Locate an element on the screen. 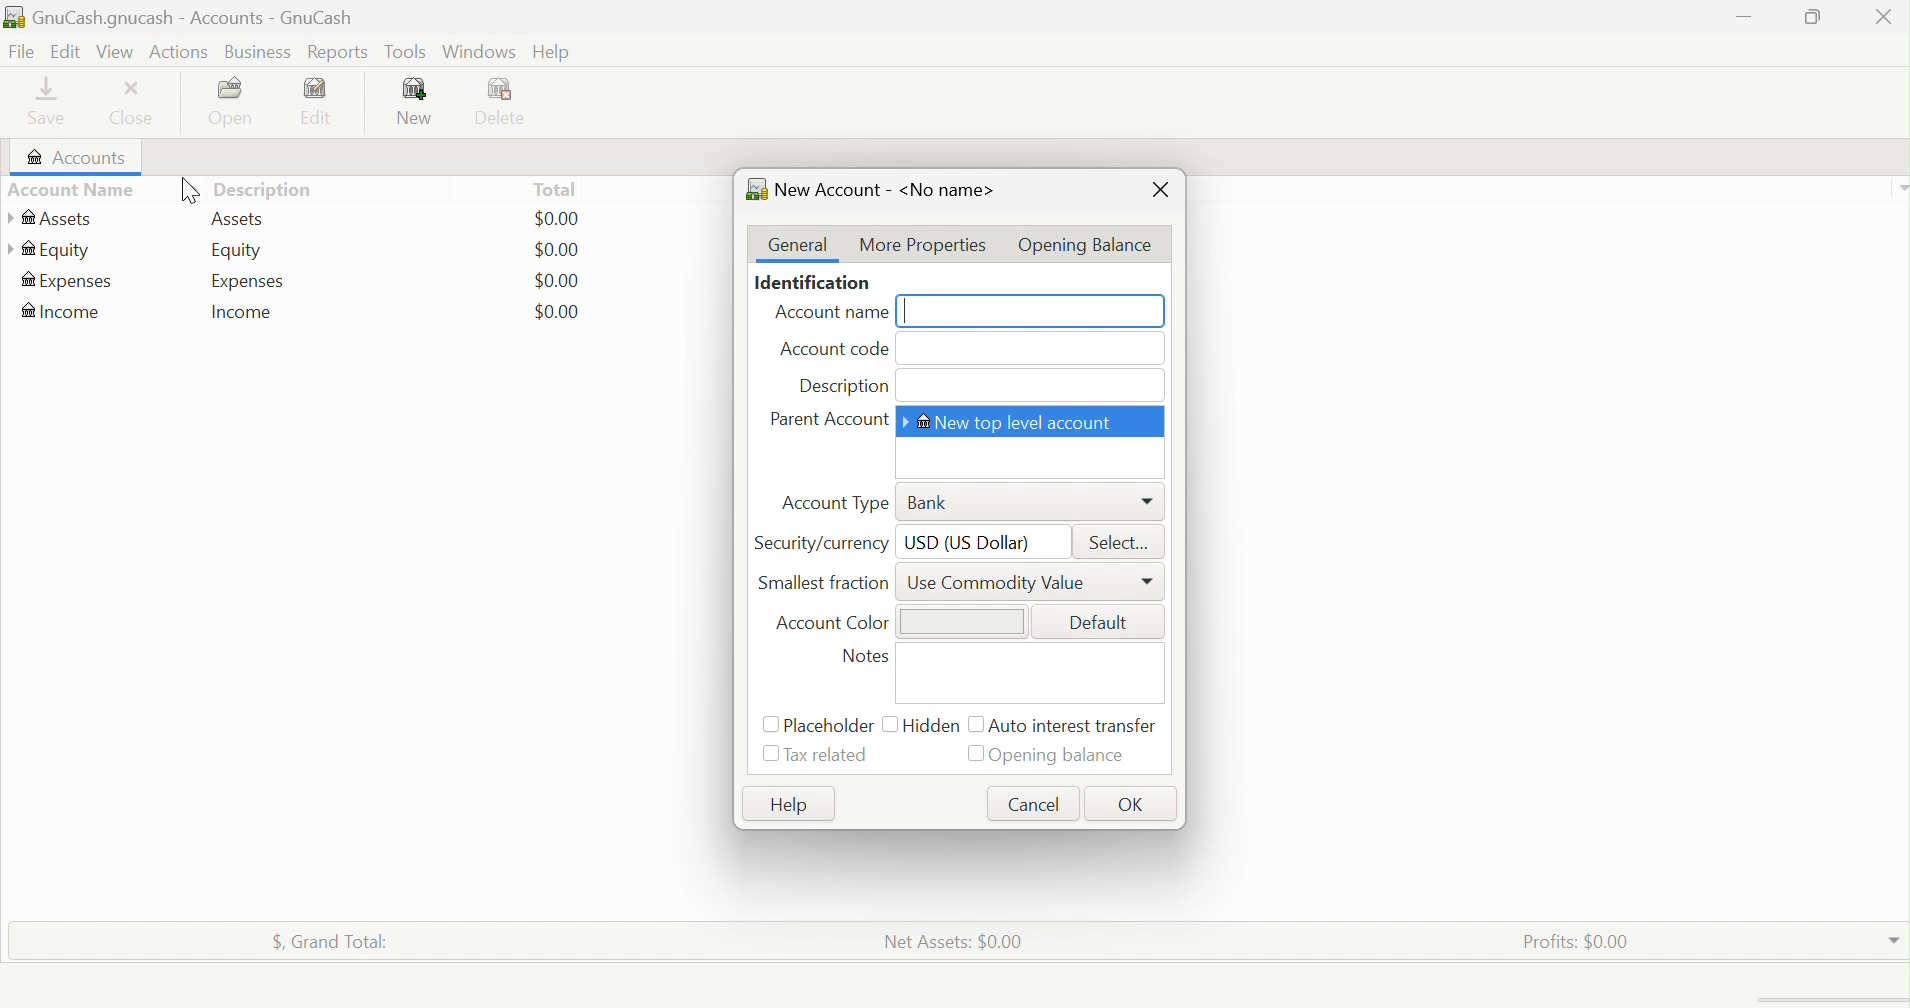 The width and height of the screenshot is (1910, 1008). Security/currency is located at coordinates (823, 542).